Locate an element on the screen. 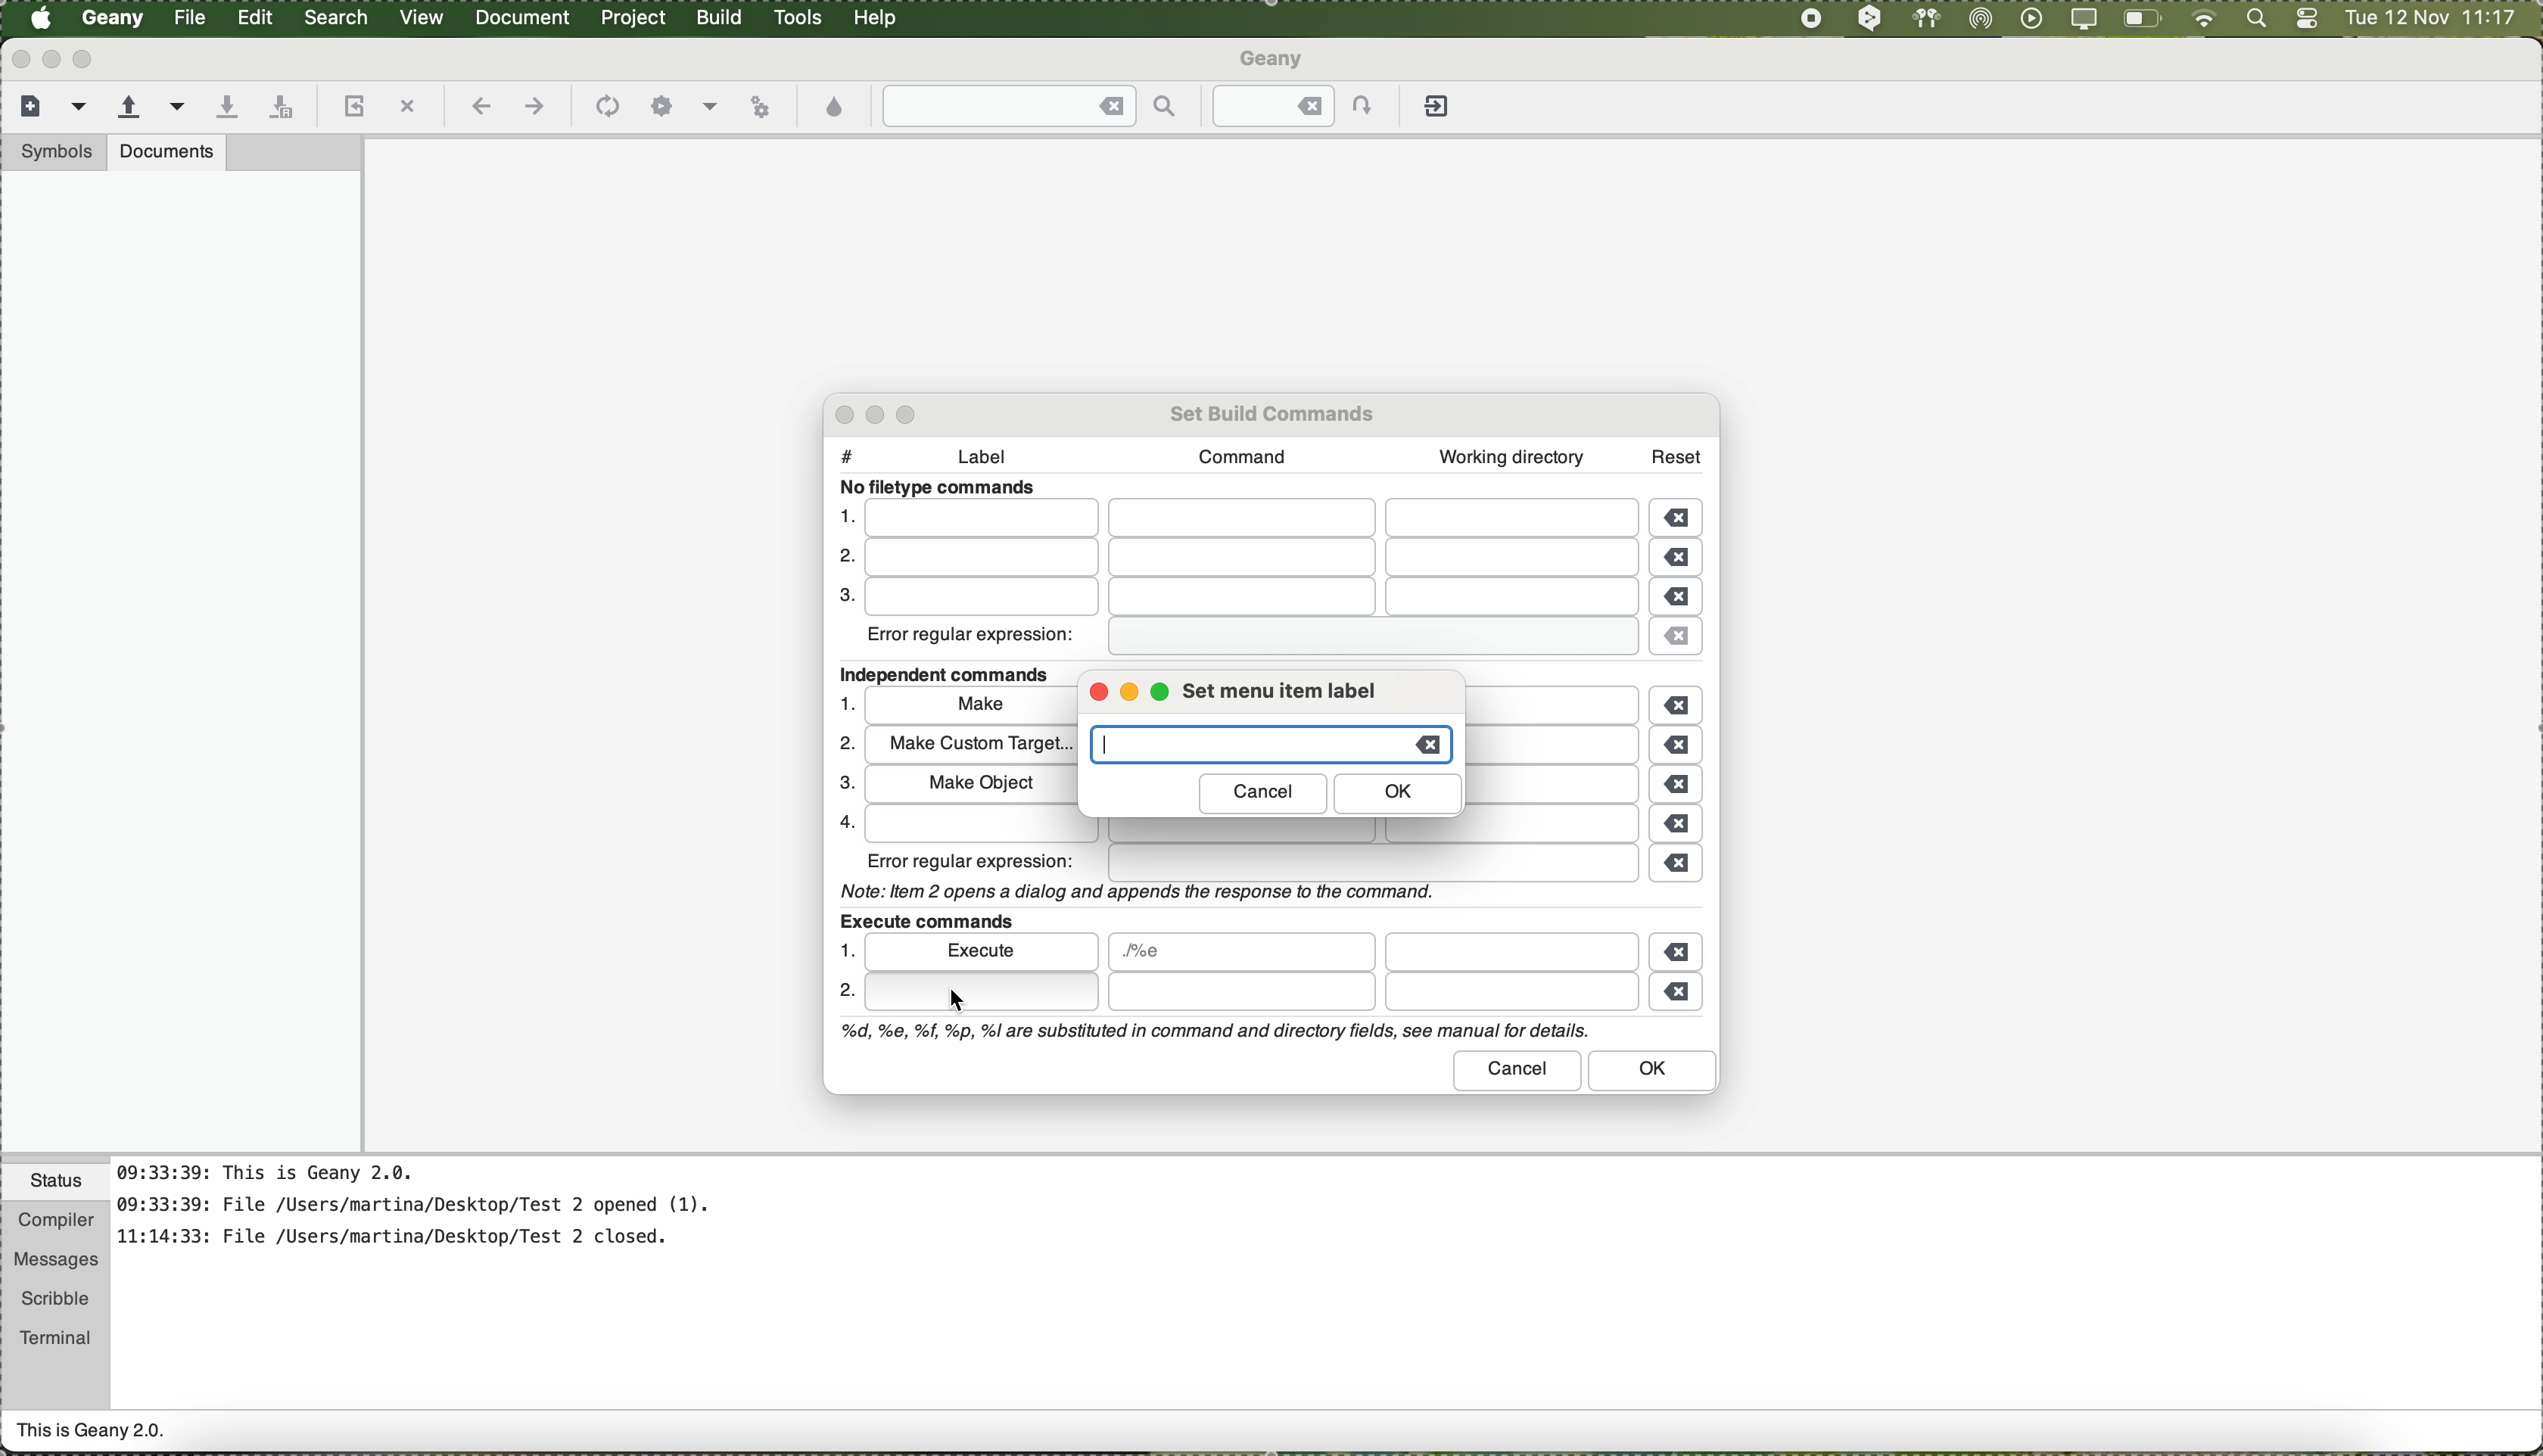  help is located at coordinates (877, 18).